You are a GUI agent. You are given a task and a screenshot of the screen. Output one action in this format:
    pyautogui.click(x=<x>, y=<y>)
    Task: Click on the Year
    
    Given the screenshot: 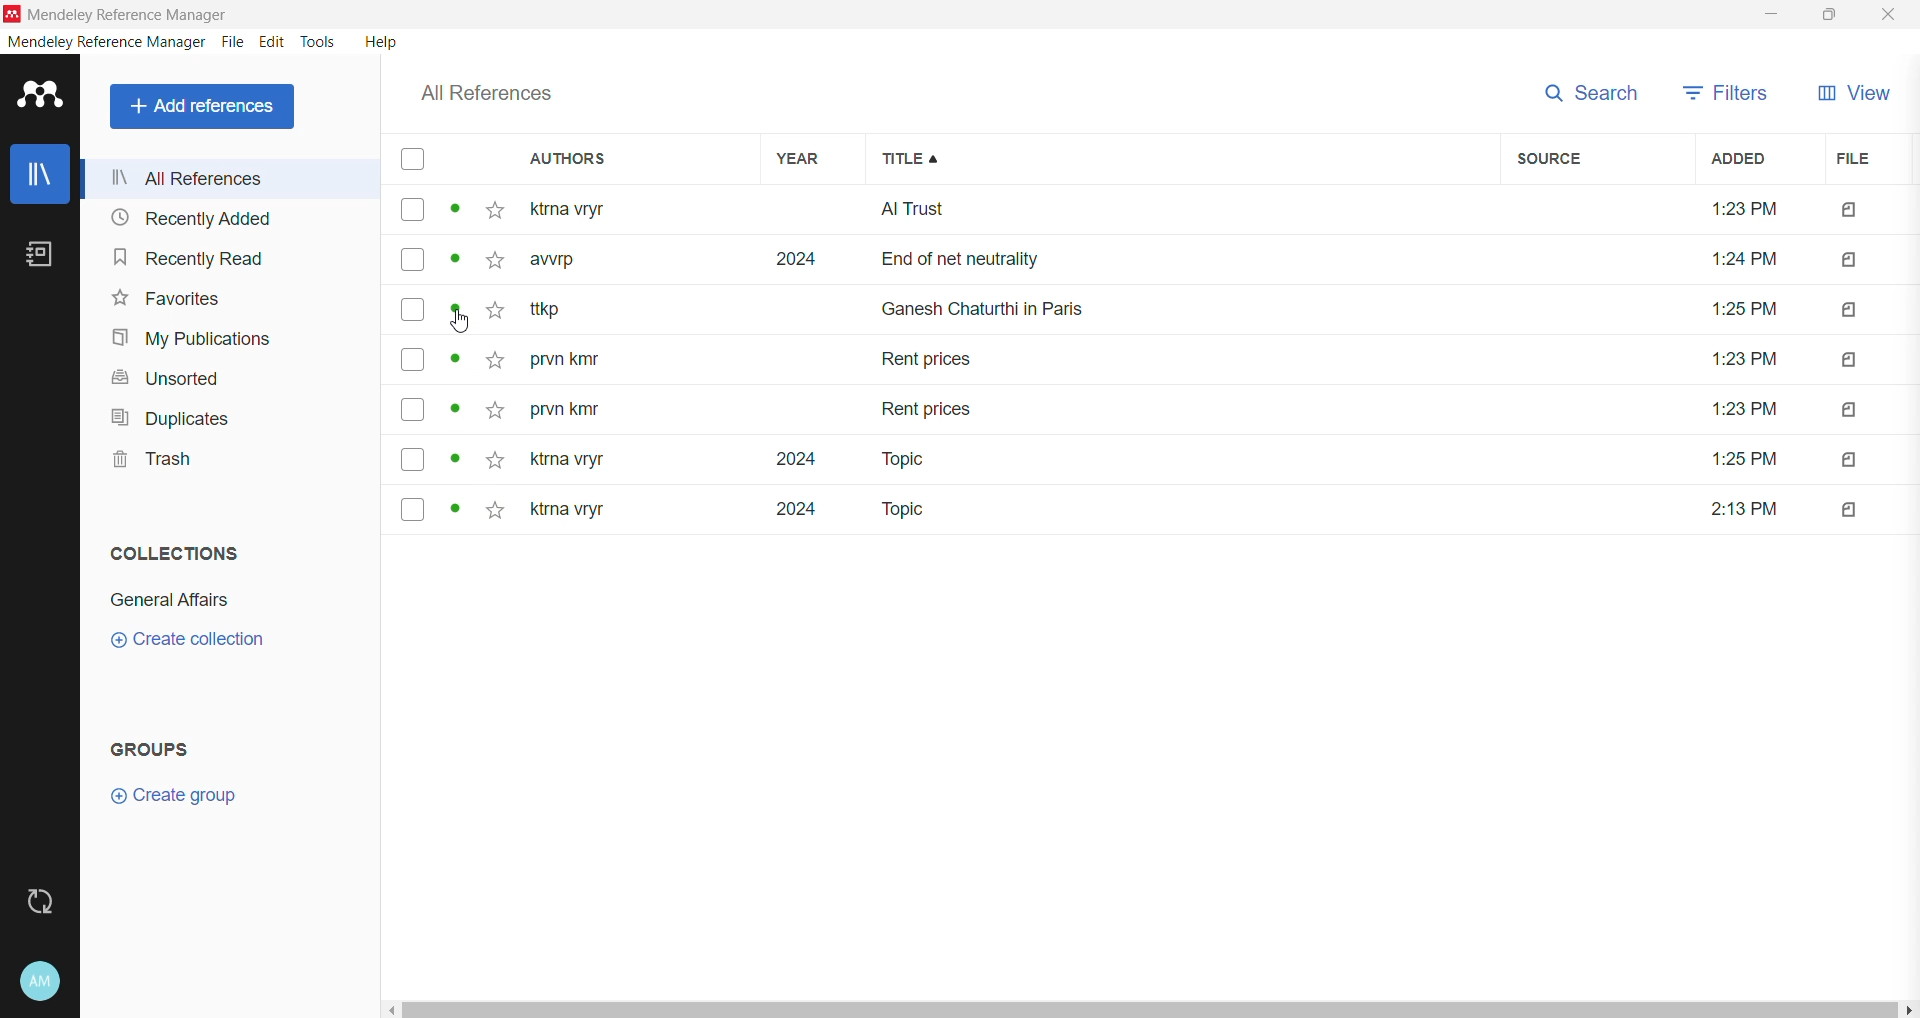 What is the action you would take?
    pyautogui.click(x=809, y=160)
    